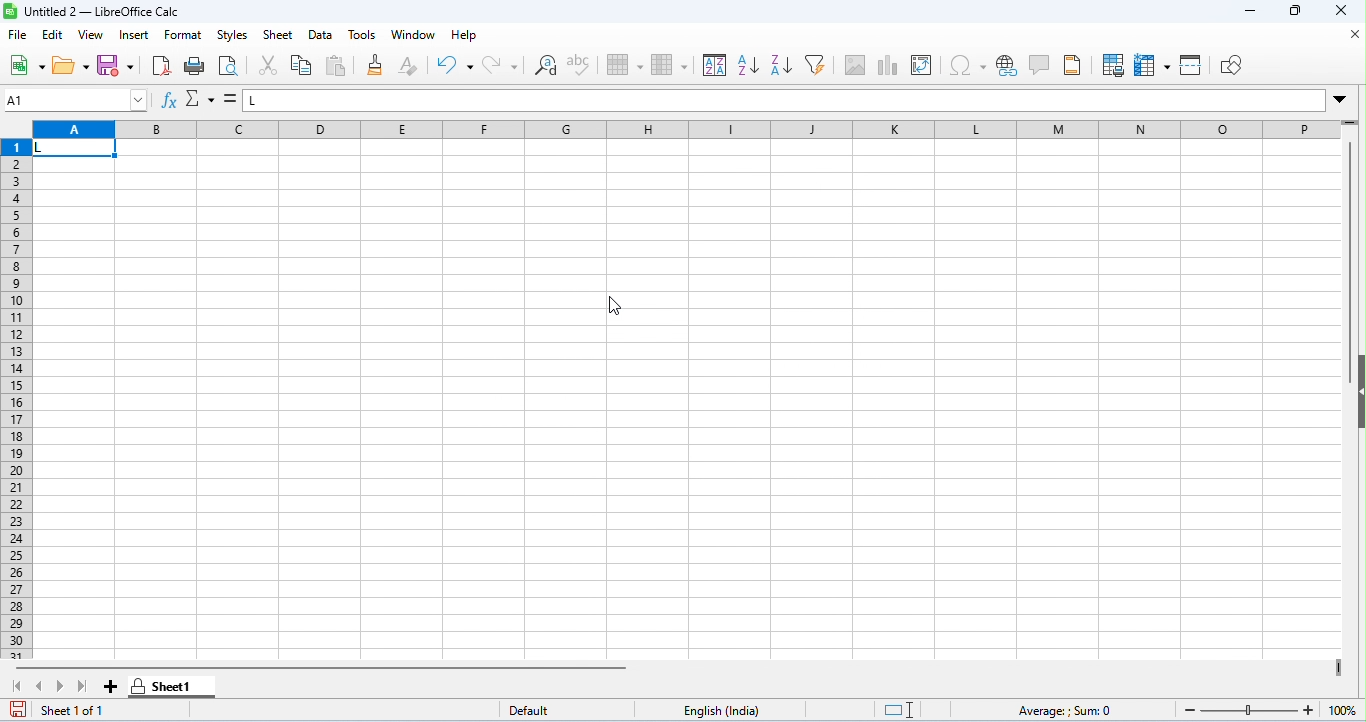  What do you see at coordinates (1039, 64) in the screenshot?
I see `insert comment` at bounding box center [1039, 64].